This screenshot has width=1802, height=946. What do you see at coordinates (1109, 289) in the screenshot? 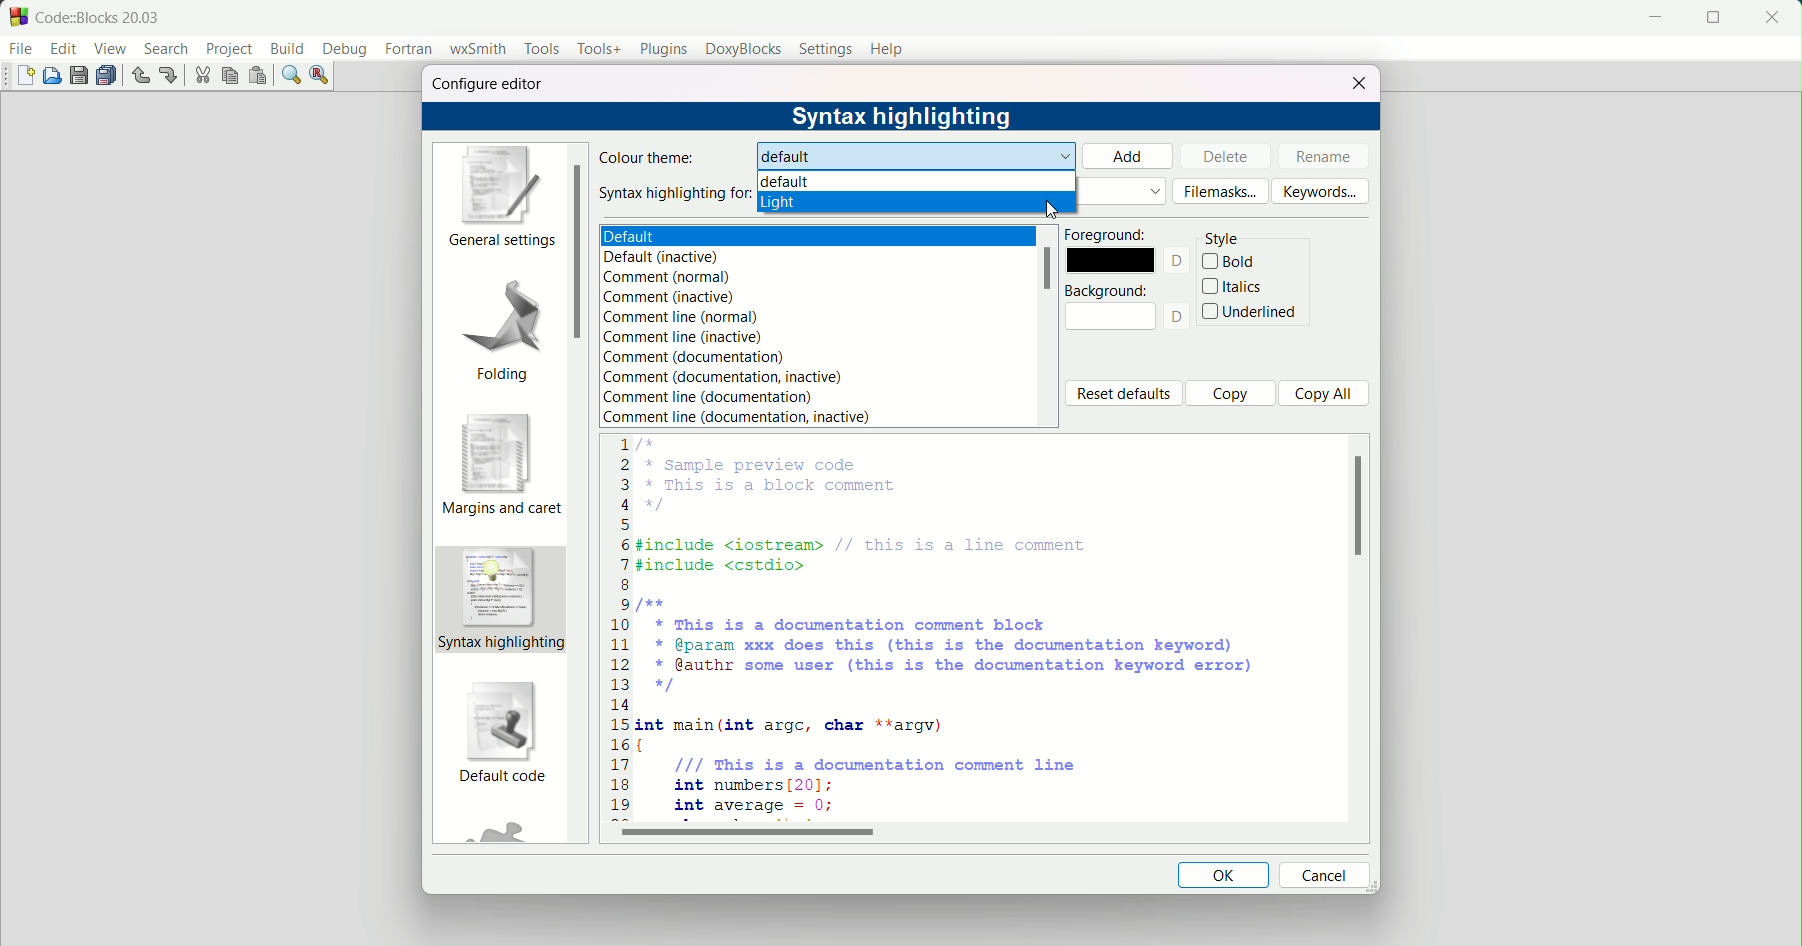
I see `background` at bounding box center [1109, 289].